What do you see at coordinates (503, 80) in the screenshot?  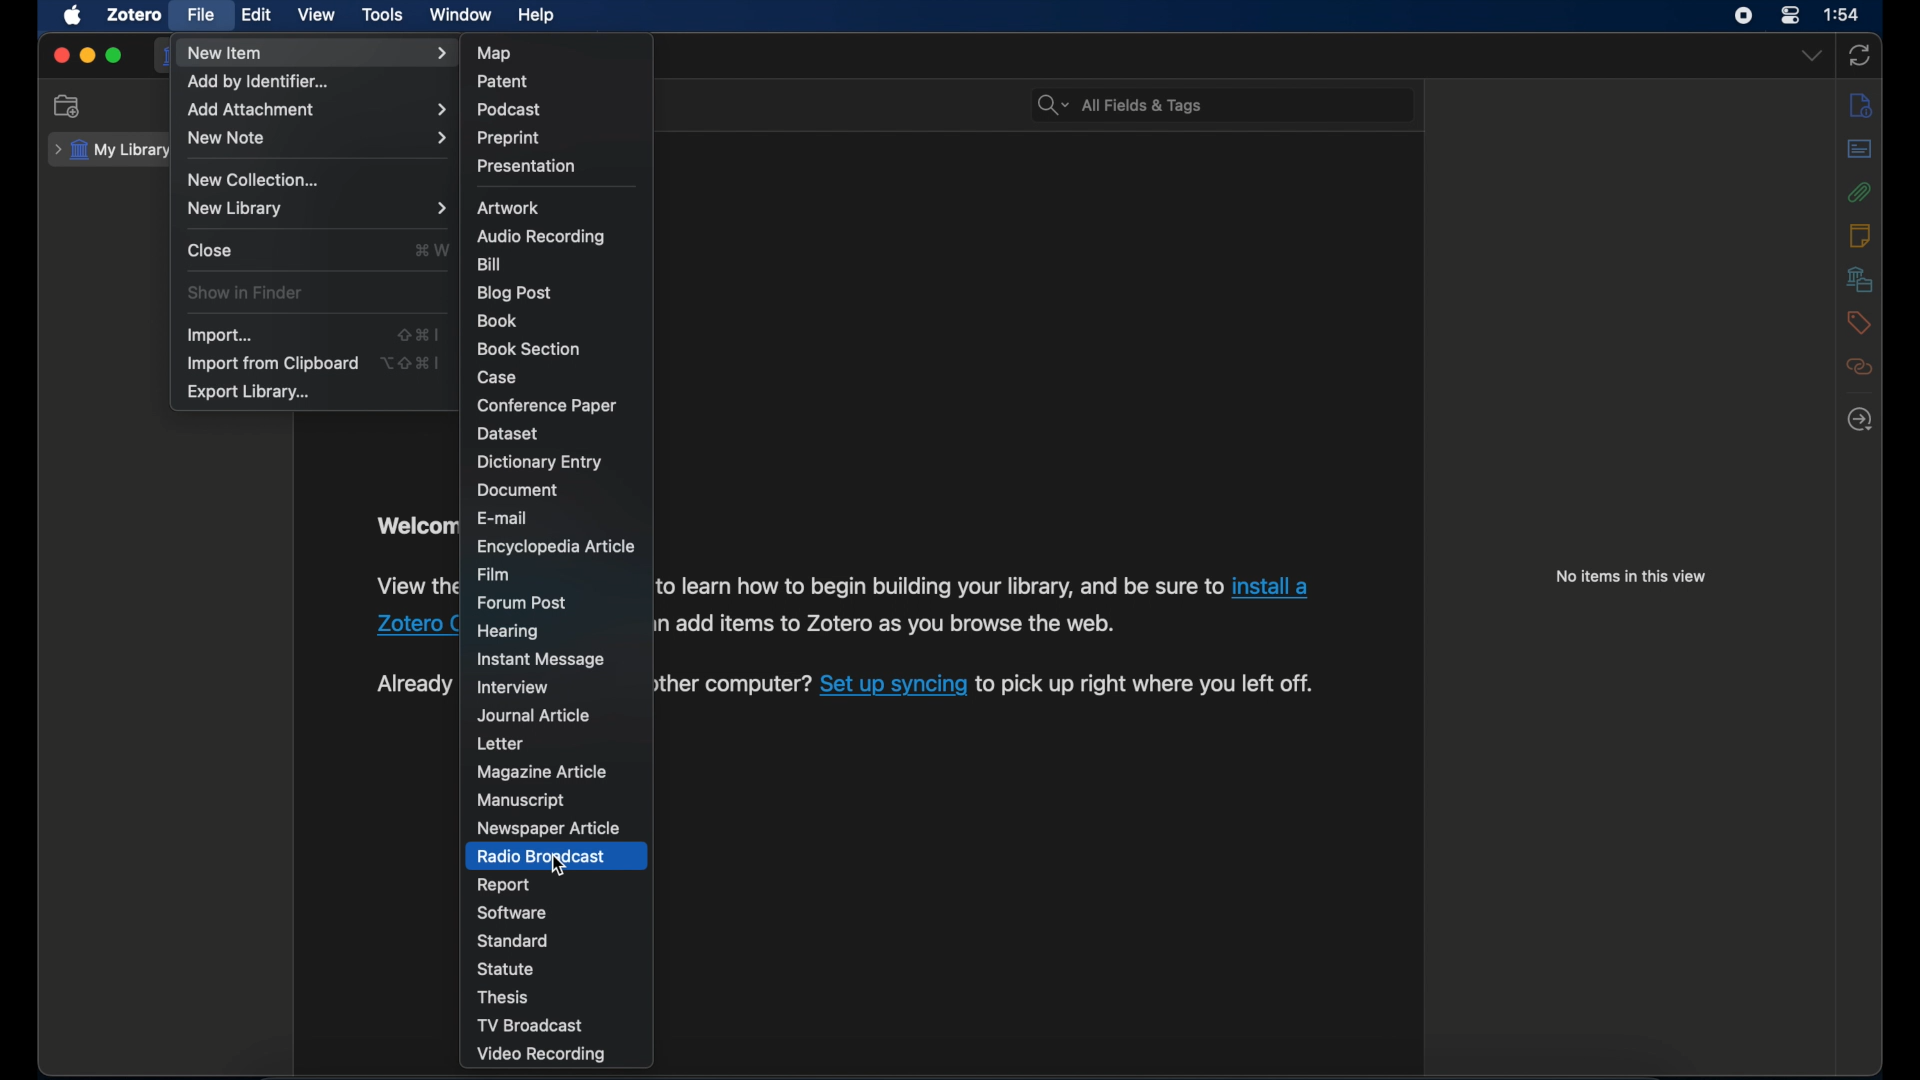 I see `patent` at bounding box center [503, 80].